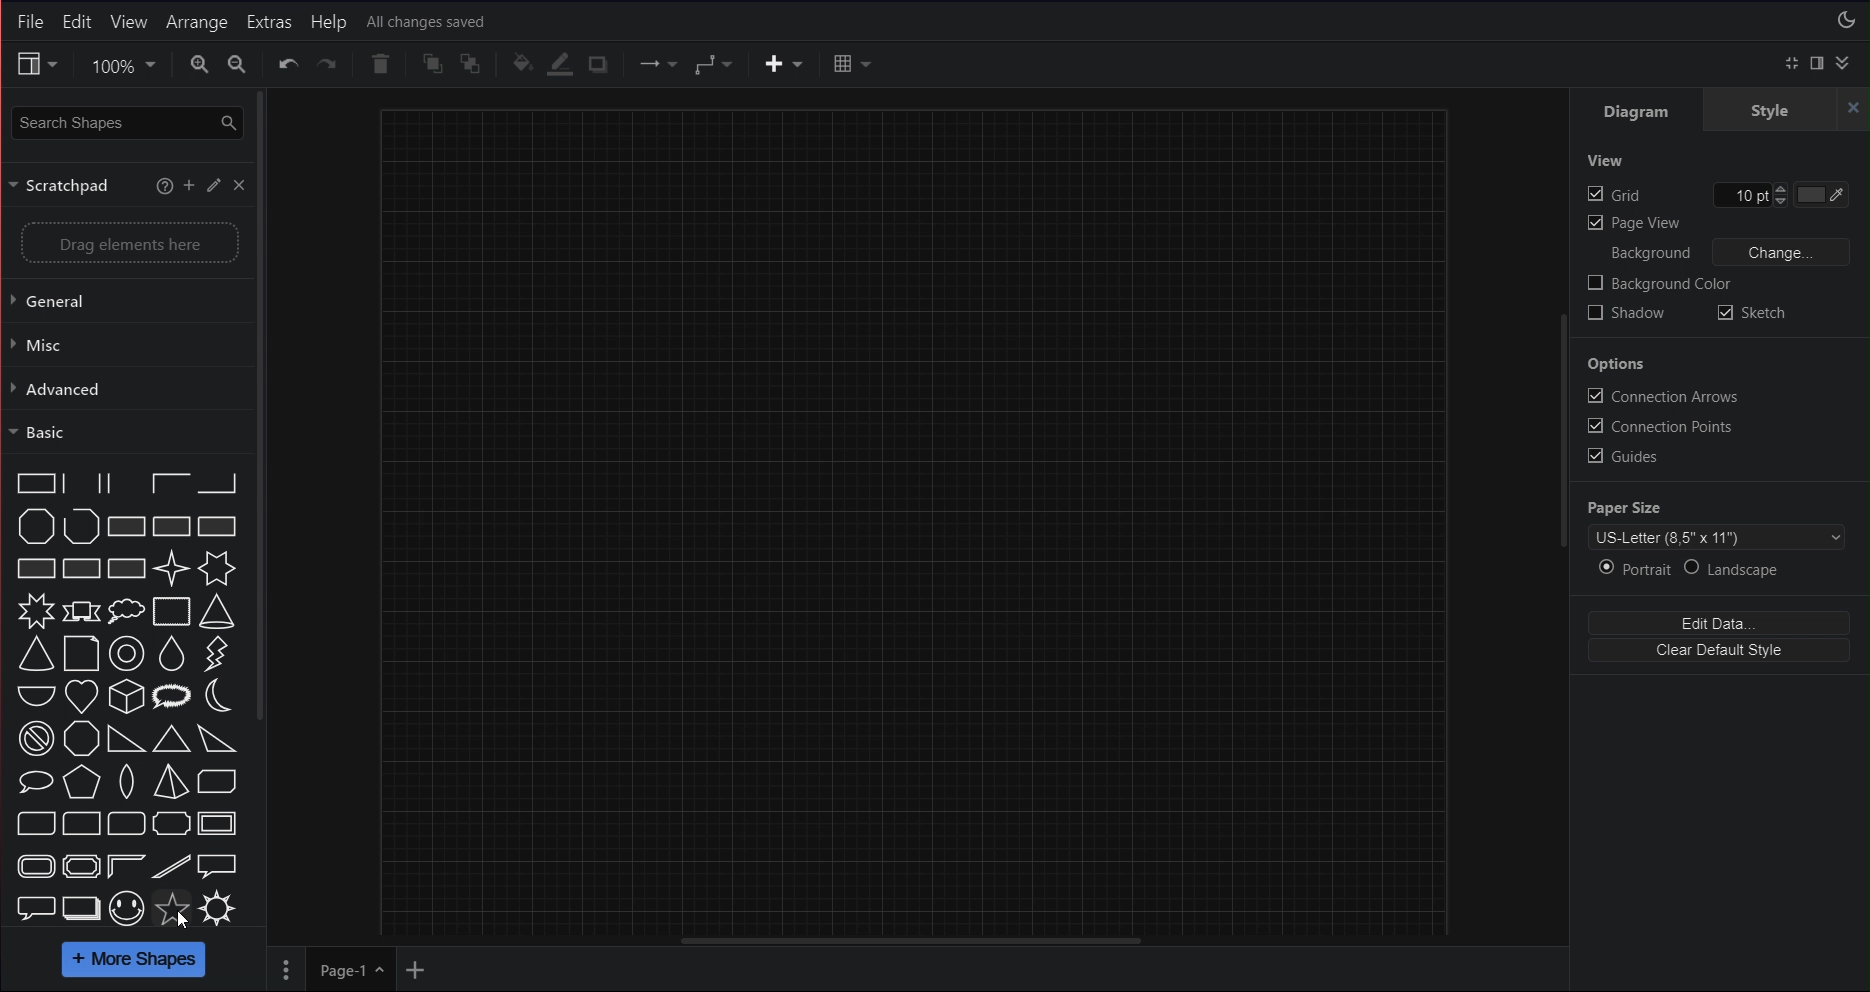 This screenshot has width=1870, height=992. I want to click on Landscape, so click(1734, 568).